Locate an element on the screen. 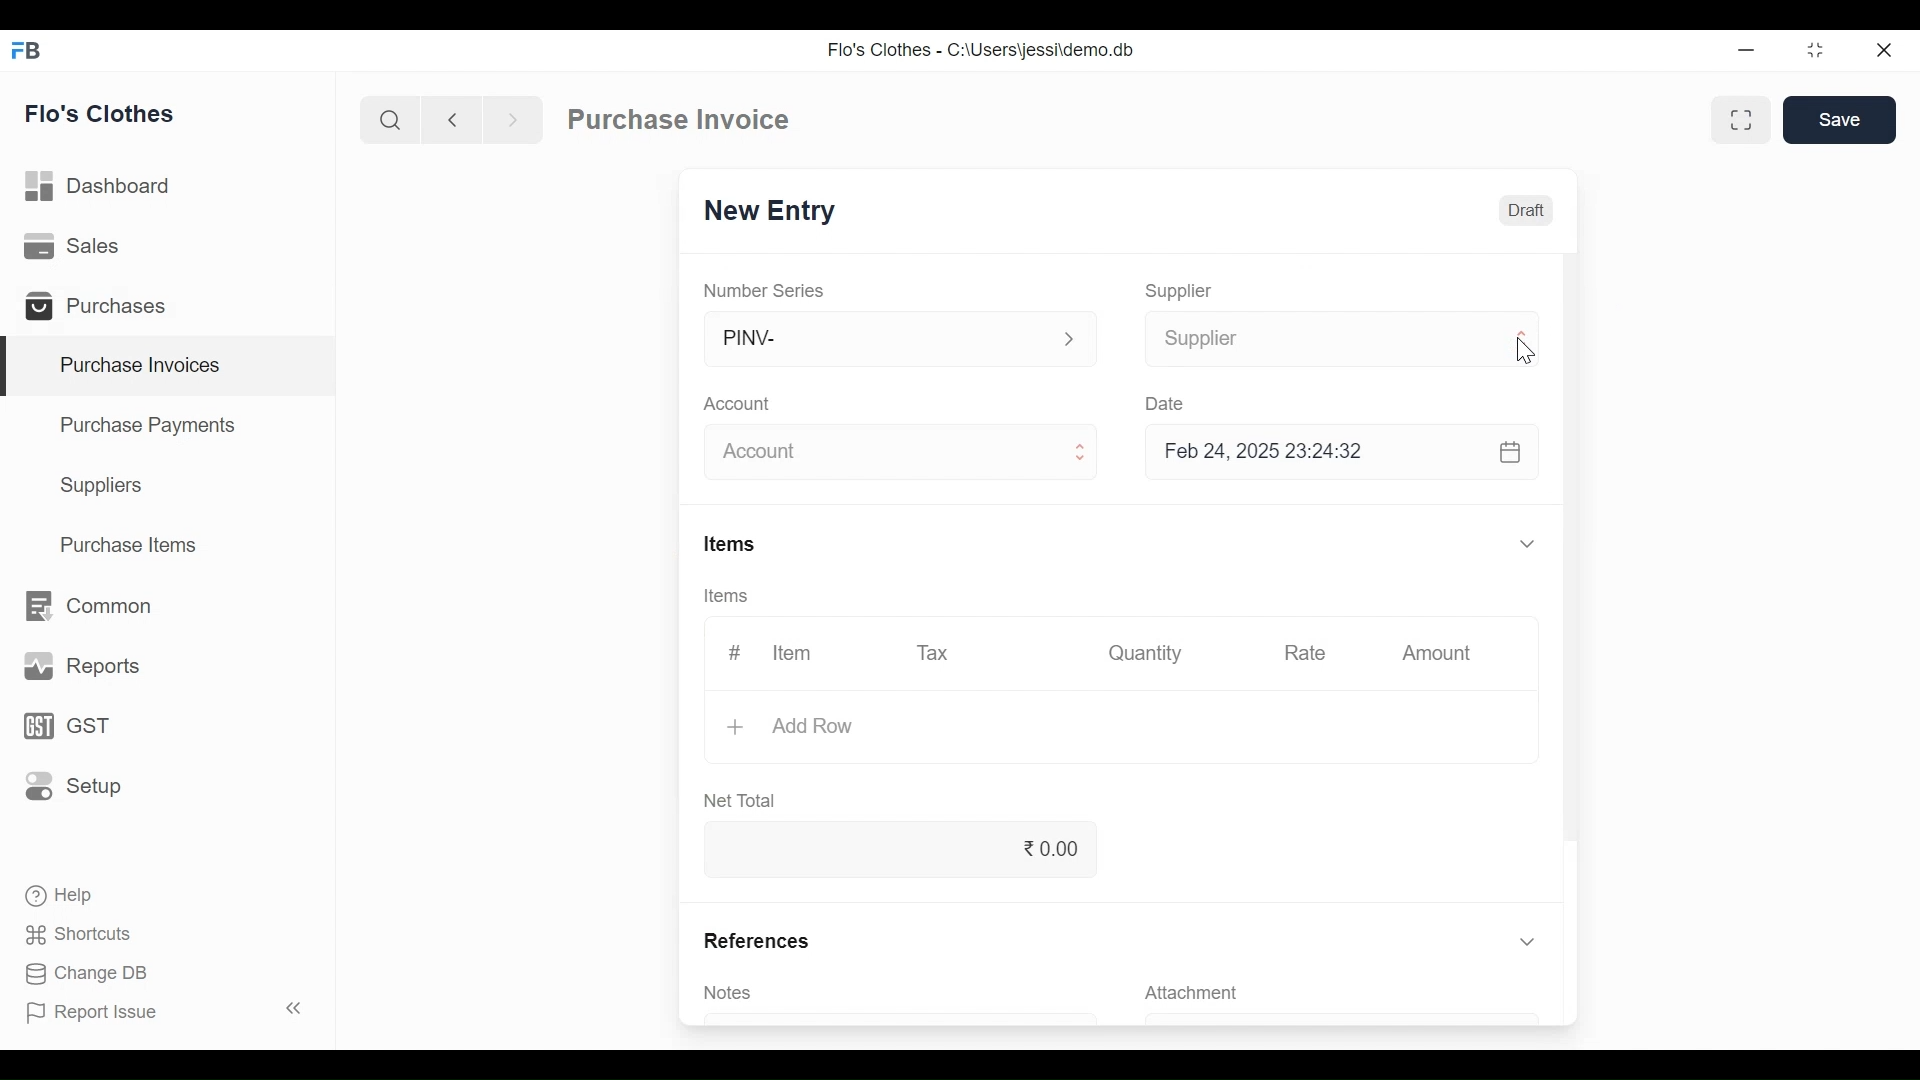  PINV- is located at coordinates (880, 339).